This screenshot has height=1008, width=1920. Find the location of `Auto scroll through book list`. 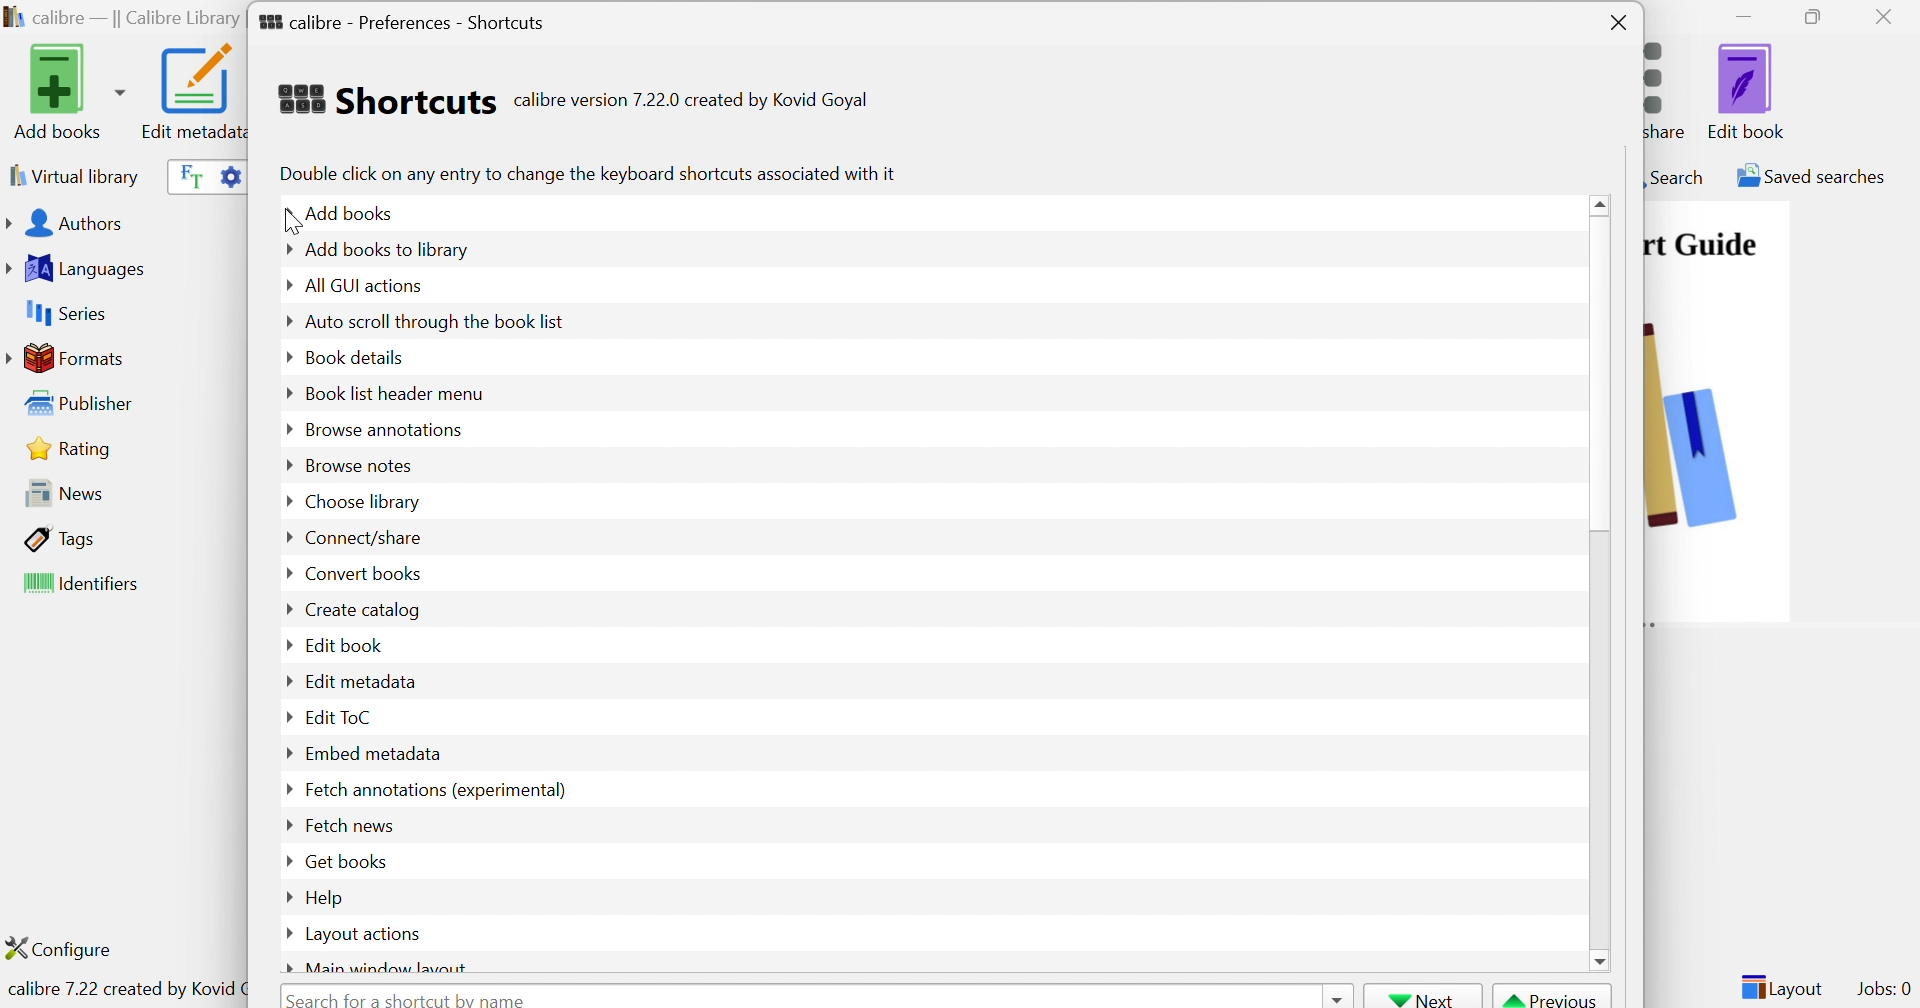

Auto scroll through book list is located at coordinates (437, 320).